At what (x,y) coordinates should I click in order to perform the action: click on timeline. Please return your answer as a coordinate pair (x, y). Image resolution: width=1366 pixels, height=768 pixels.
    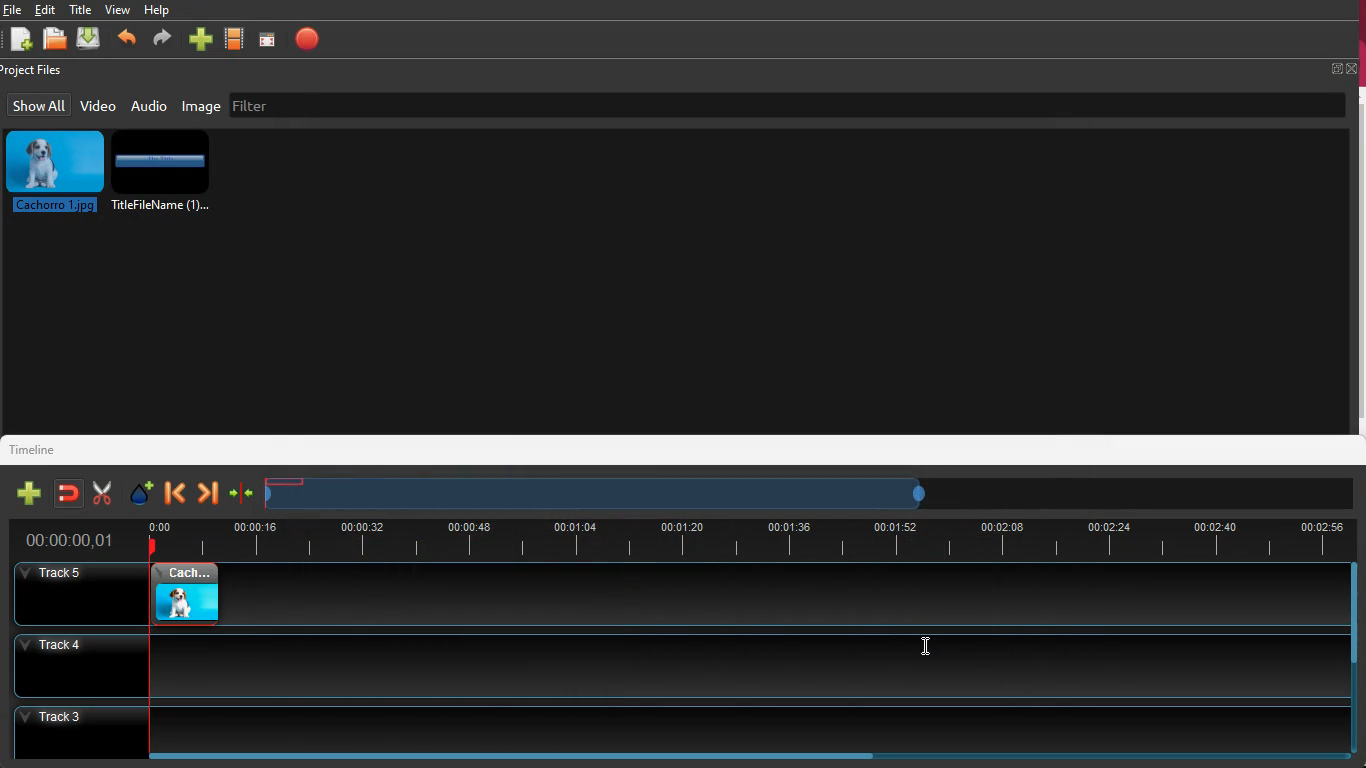
    Looking at the image, I should click on (593, 499).